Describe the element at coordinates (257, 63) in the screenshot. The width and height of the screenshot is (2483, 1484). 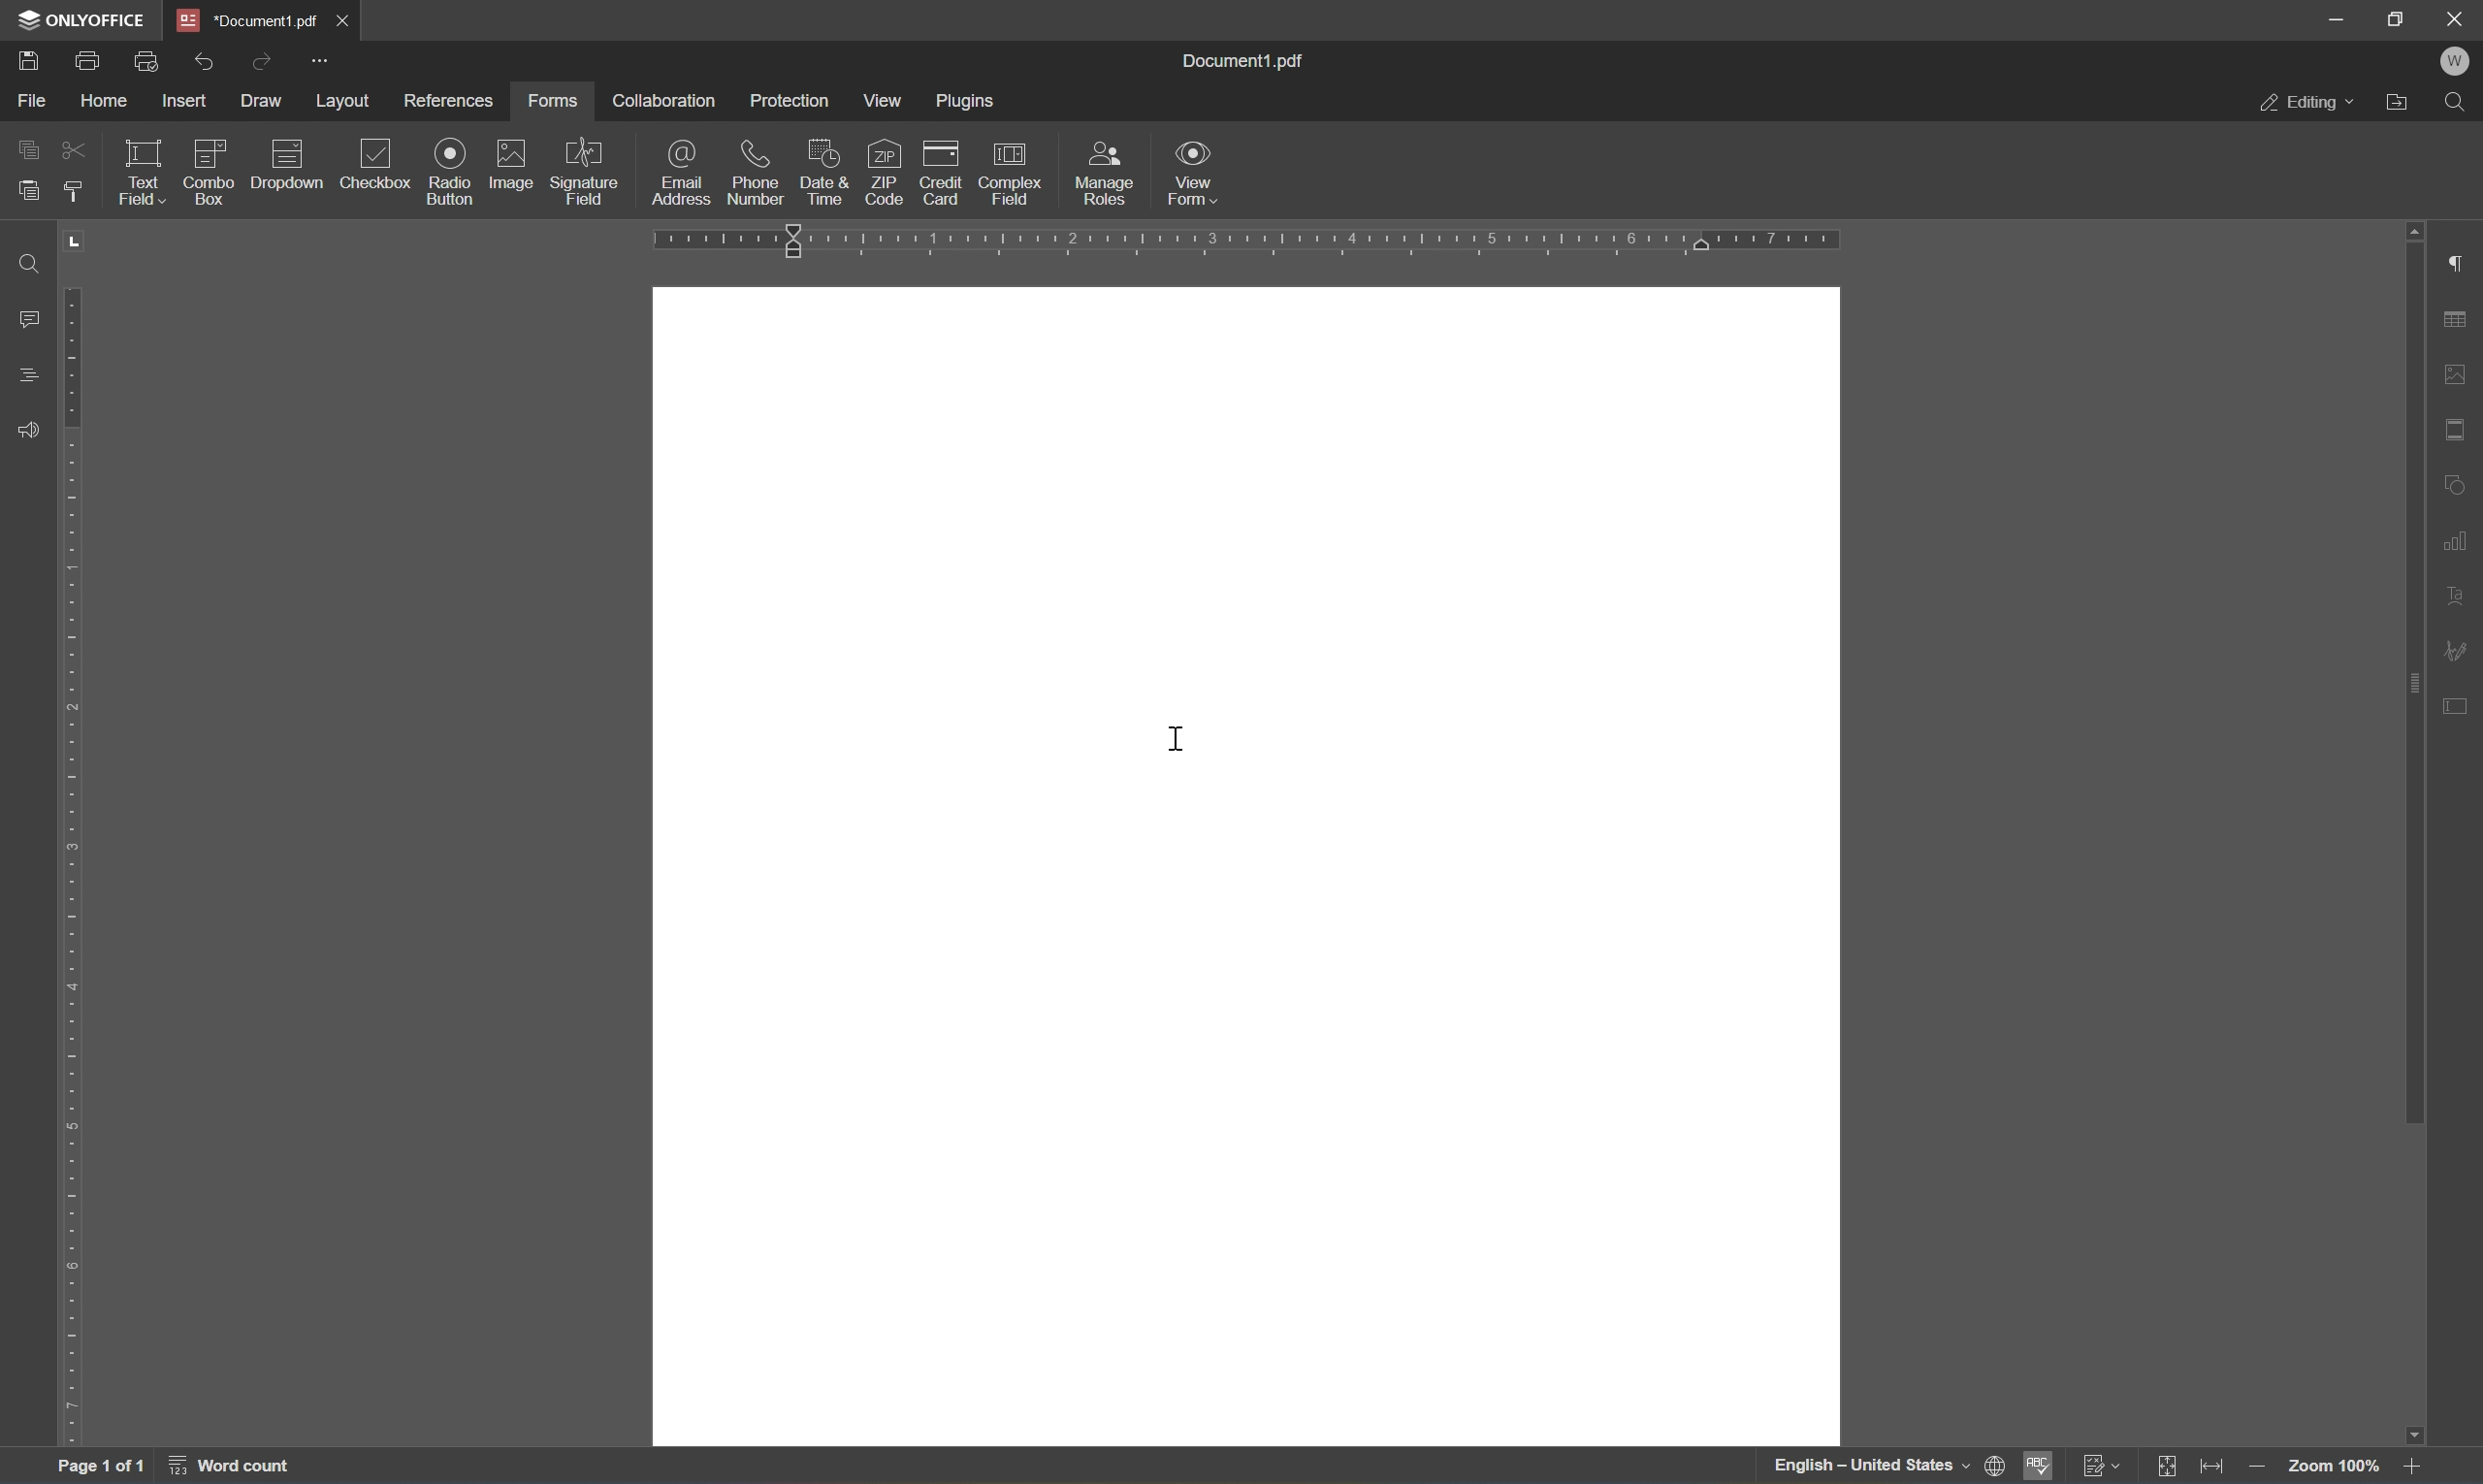
I see `redo` at that location.